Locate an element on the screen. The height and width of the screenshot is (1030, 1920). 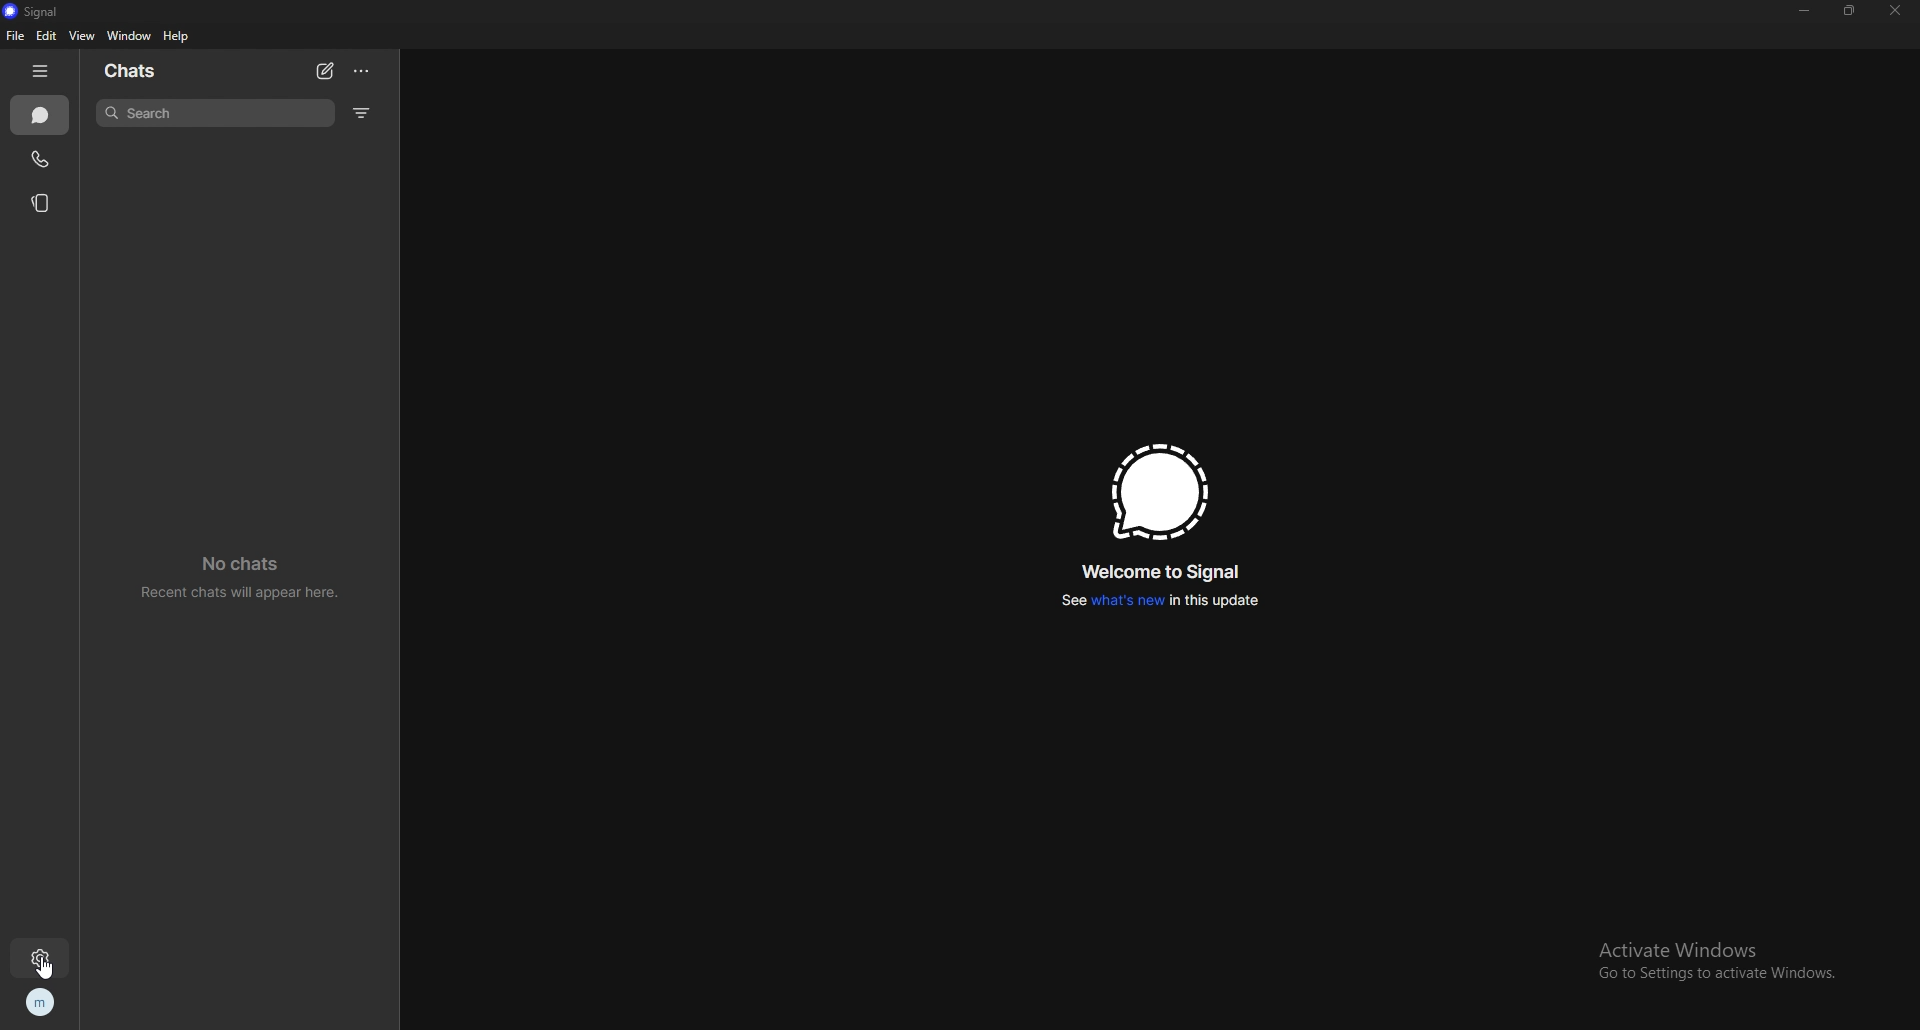
edit is located at coordinates (45, 36).